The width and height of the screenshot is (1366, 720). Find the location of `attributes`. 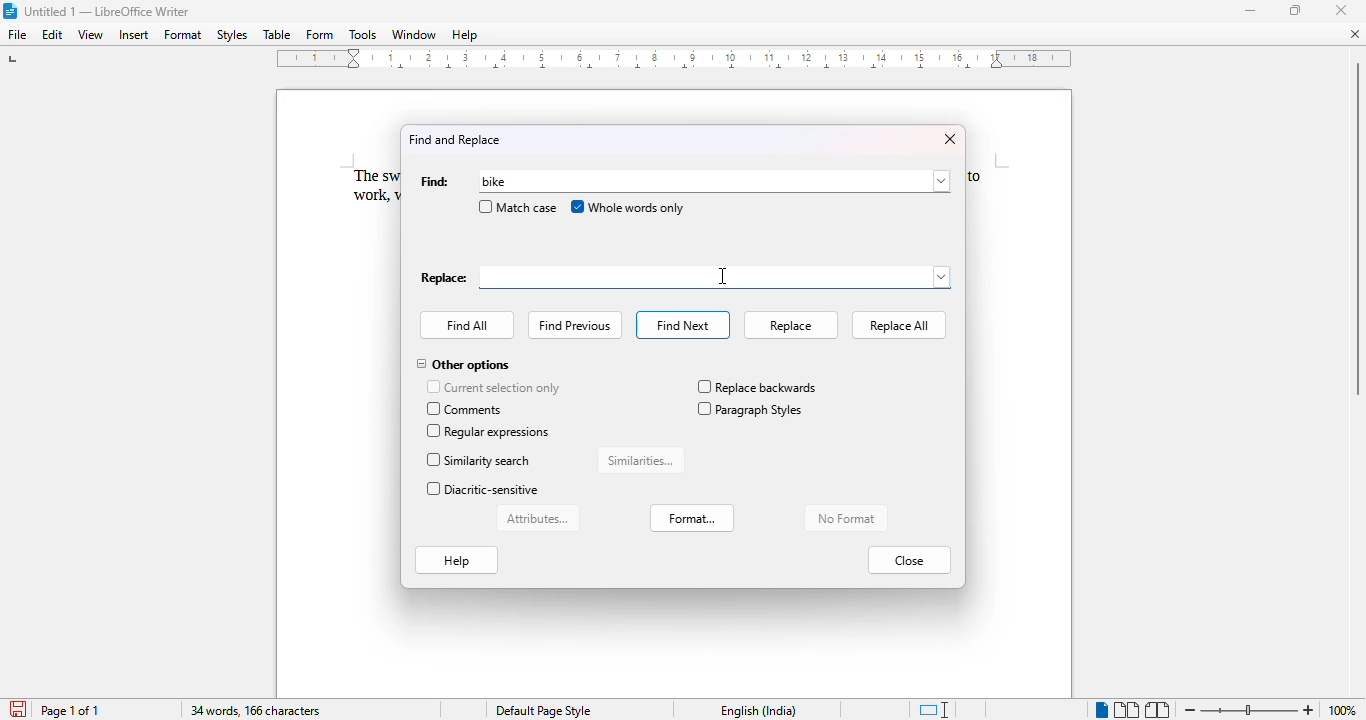

attributes is located at coordinates (540, 518).